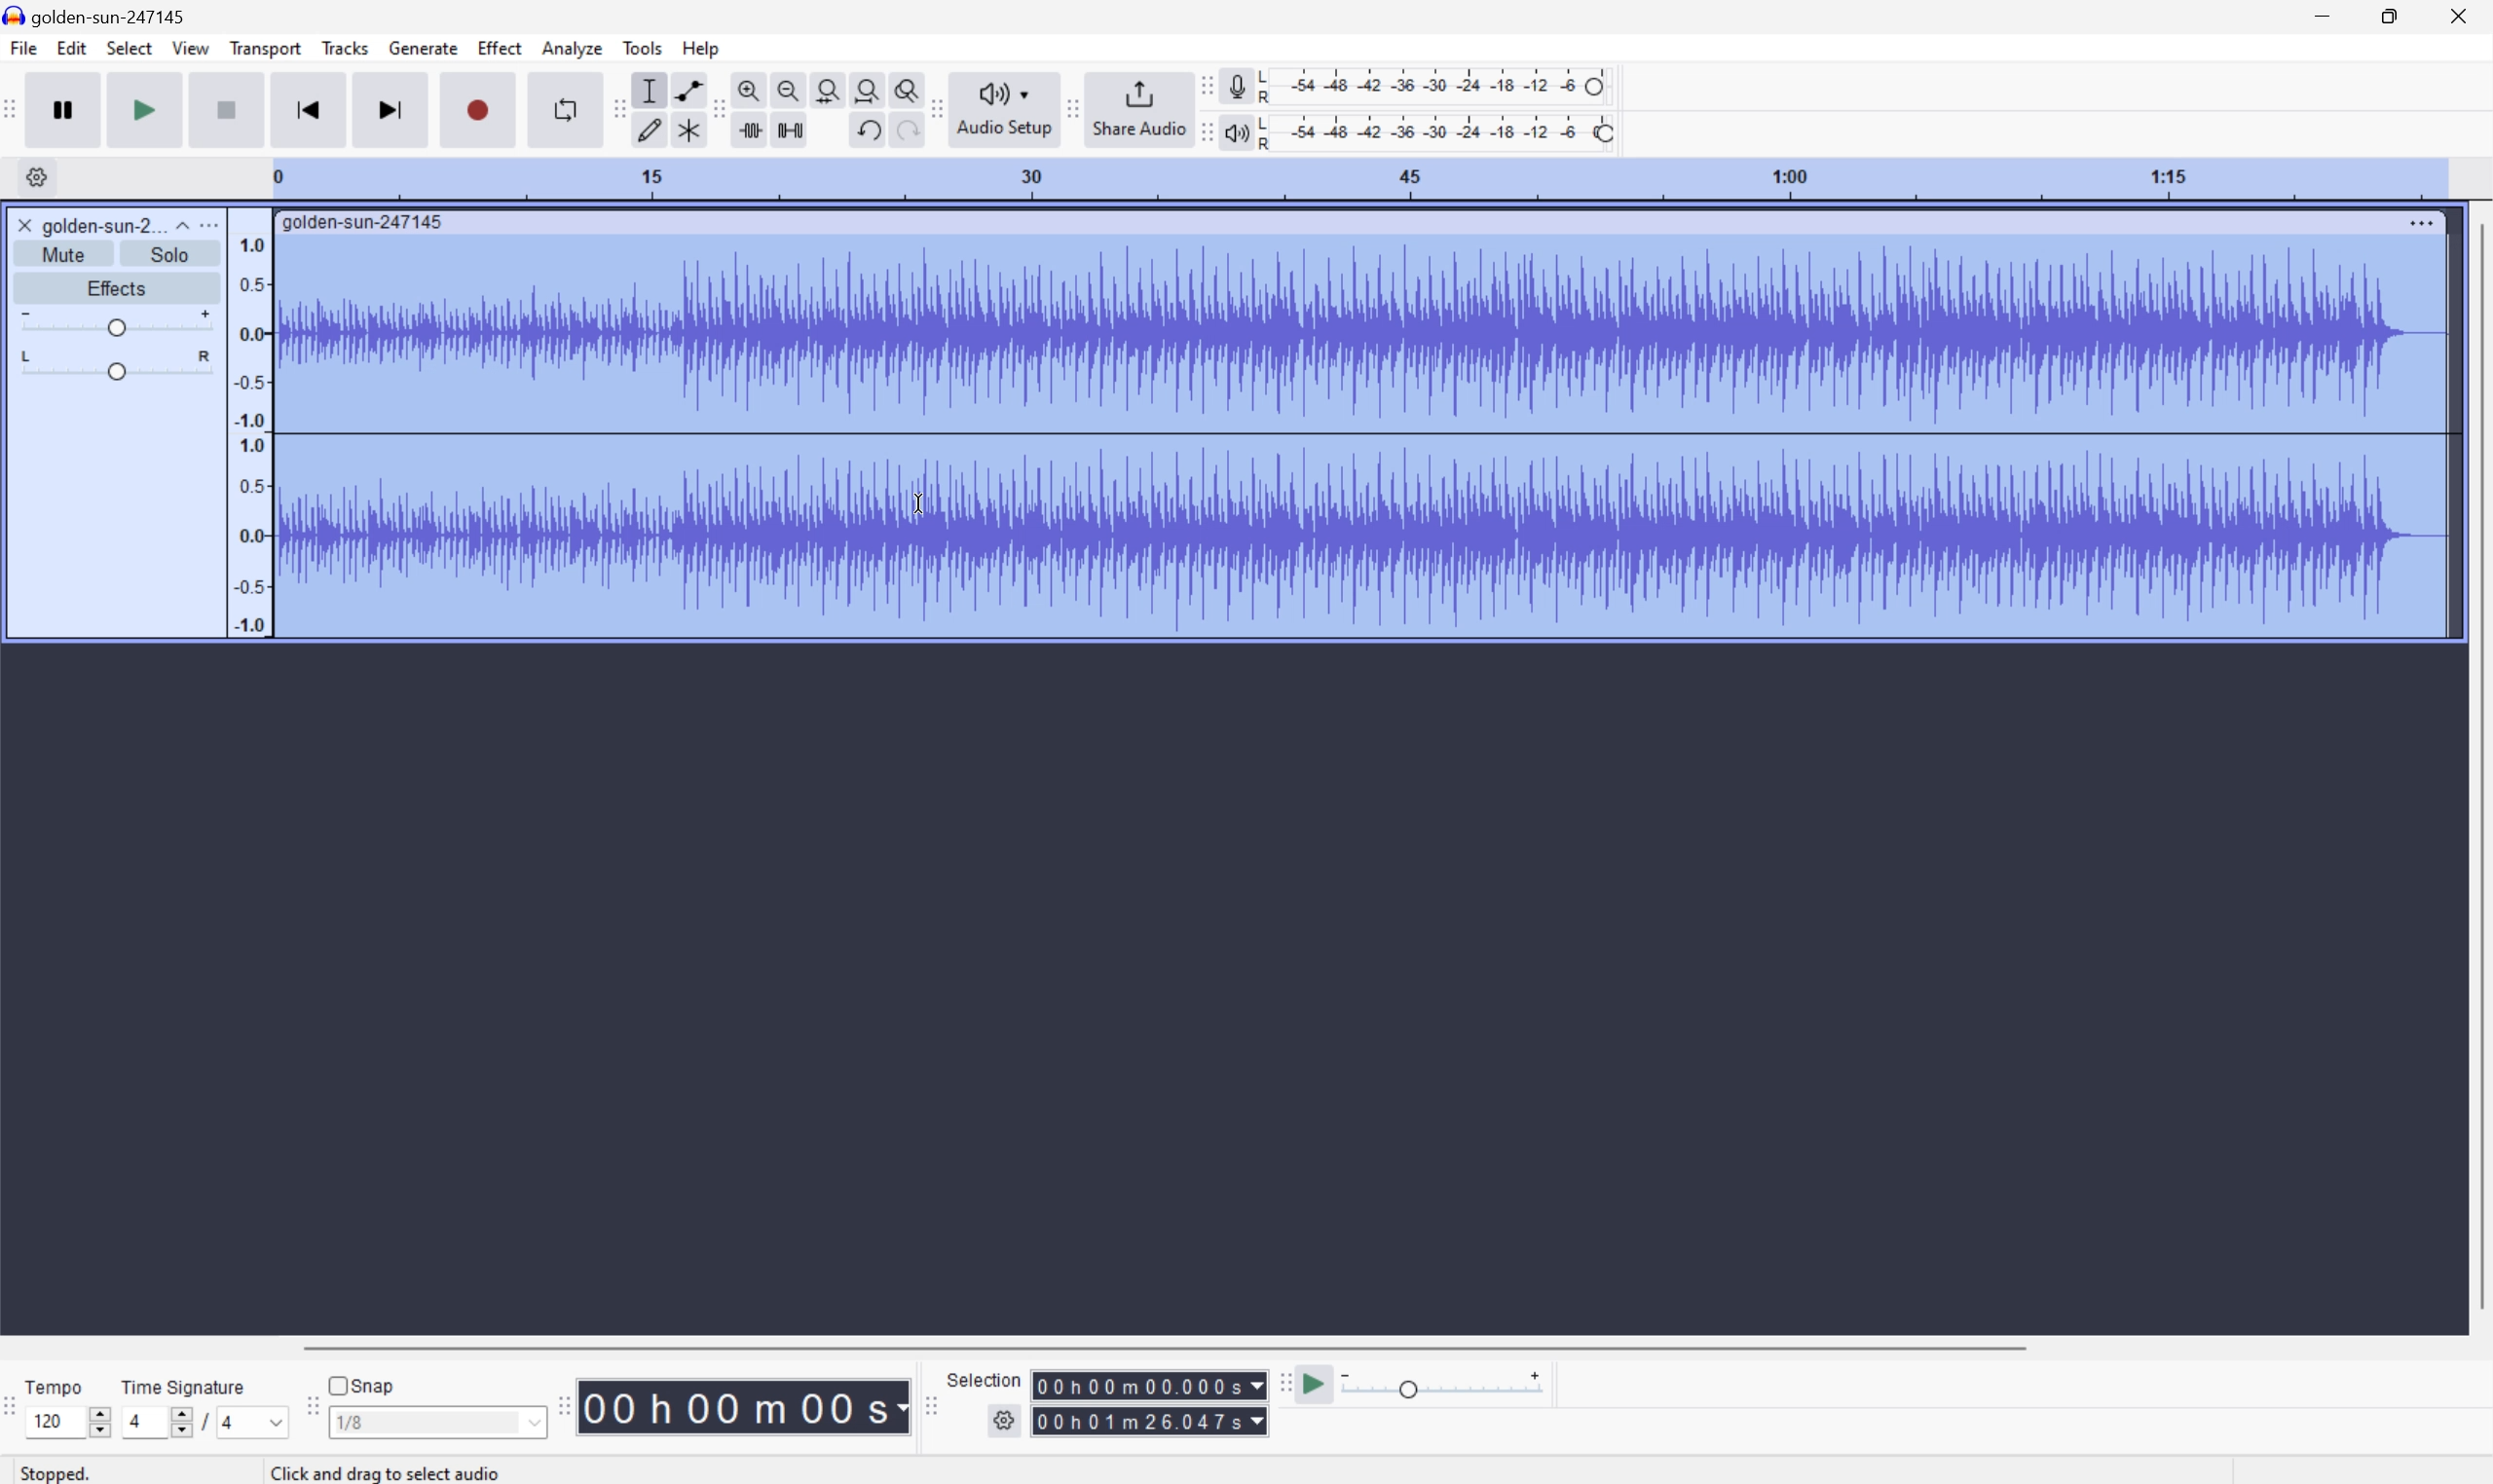 The image size is (2493, 1484). Describe the element at coordinates (572, 48) in the screenshot. I see `Analyze` at that location.